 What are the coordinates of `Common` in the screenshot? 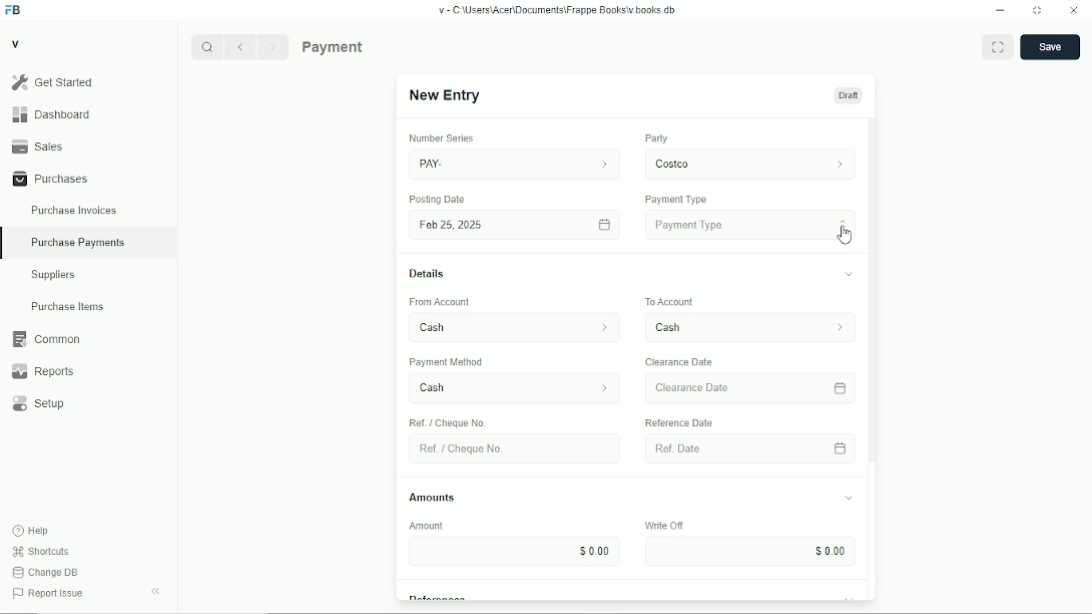 It's located at (89, 339).